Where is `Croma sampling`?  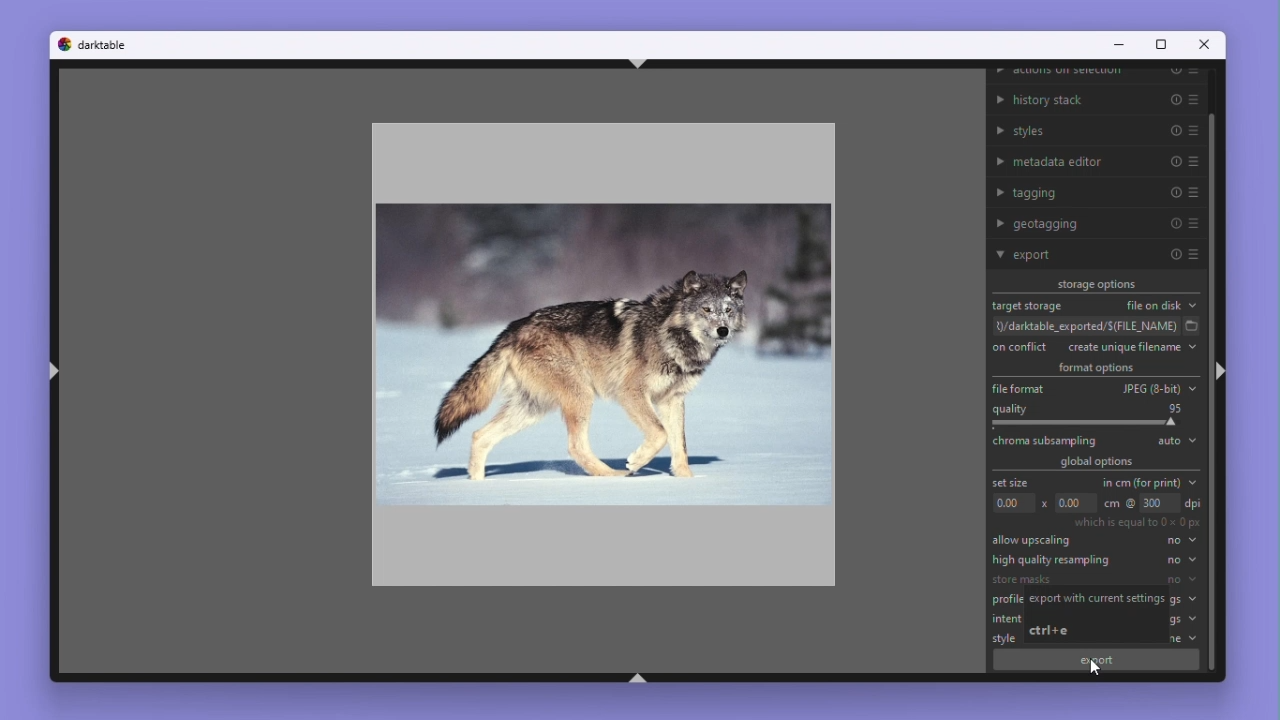 Croma sampling is located at coordinates (1097, 425).